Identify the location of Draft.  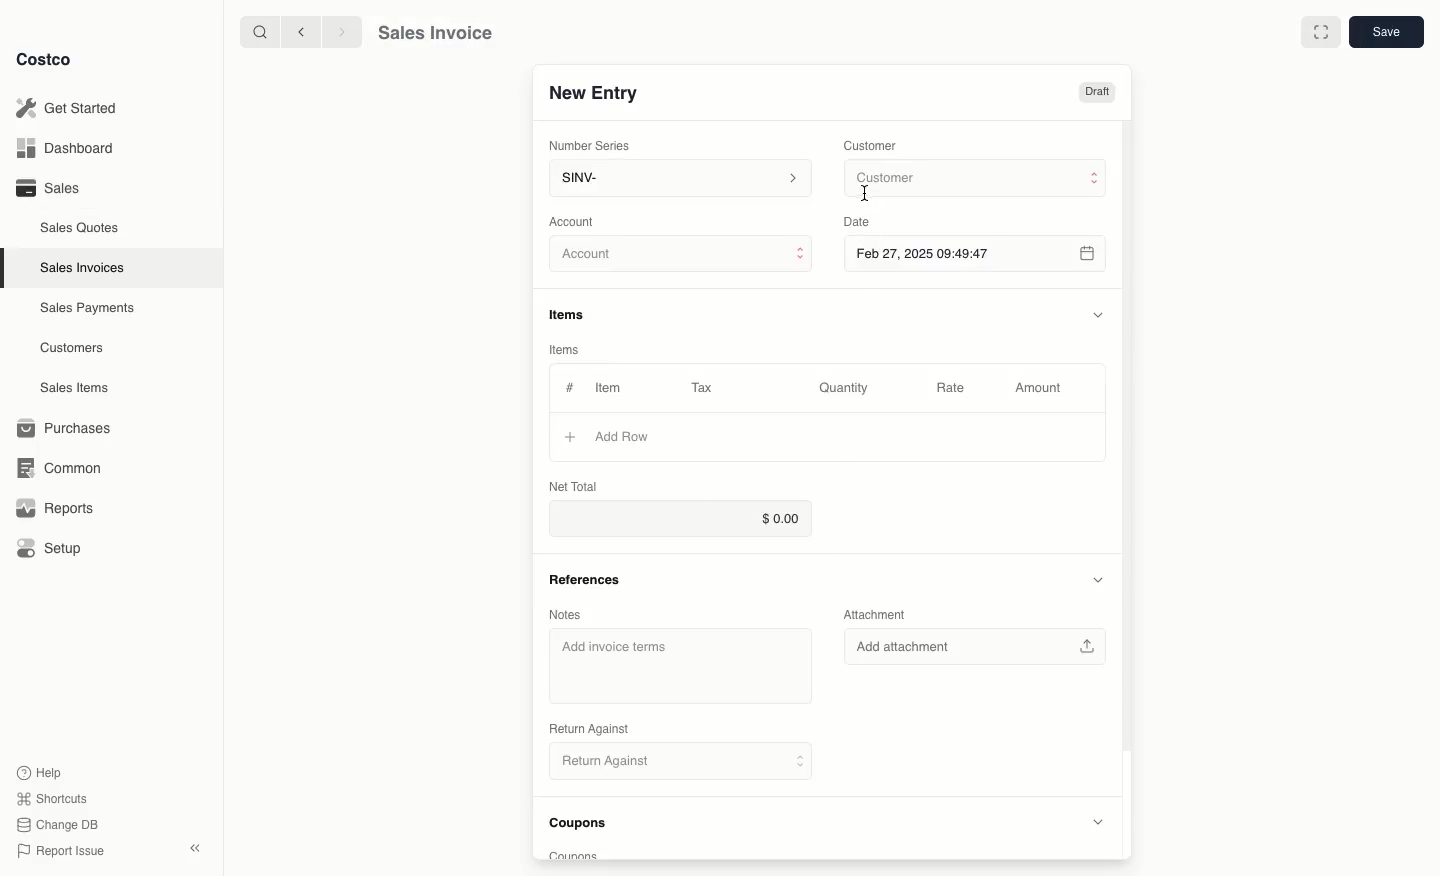
(1098, 93).